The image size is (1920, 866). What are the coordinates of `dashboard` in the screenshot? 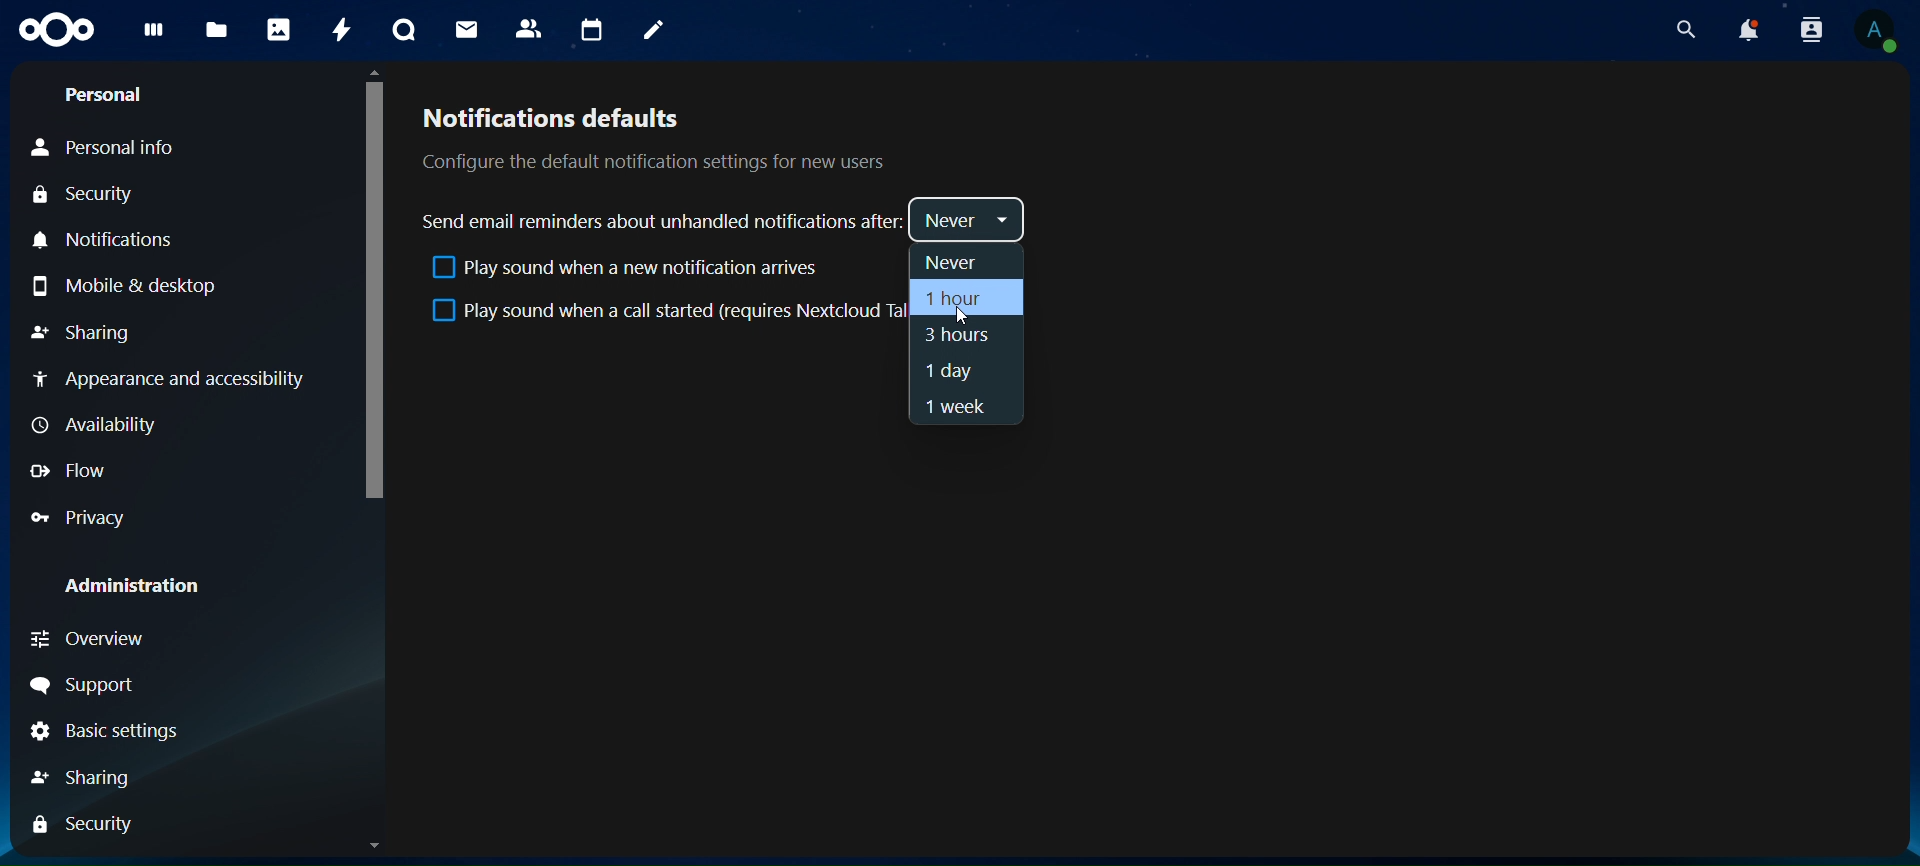 It's located at (155, 33).